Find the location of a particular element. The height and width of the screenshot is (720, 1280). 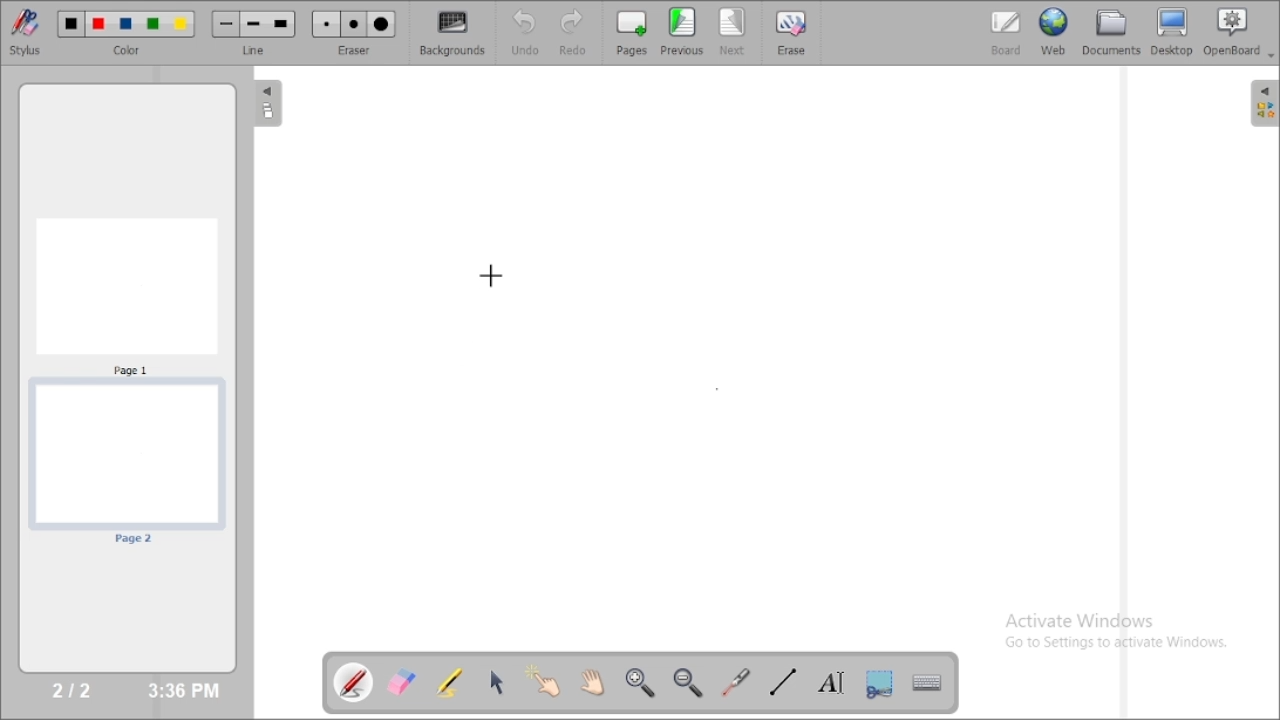

Color 3 is located at coordinates (126, 25).